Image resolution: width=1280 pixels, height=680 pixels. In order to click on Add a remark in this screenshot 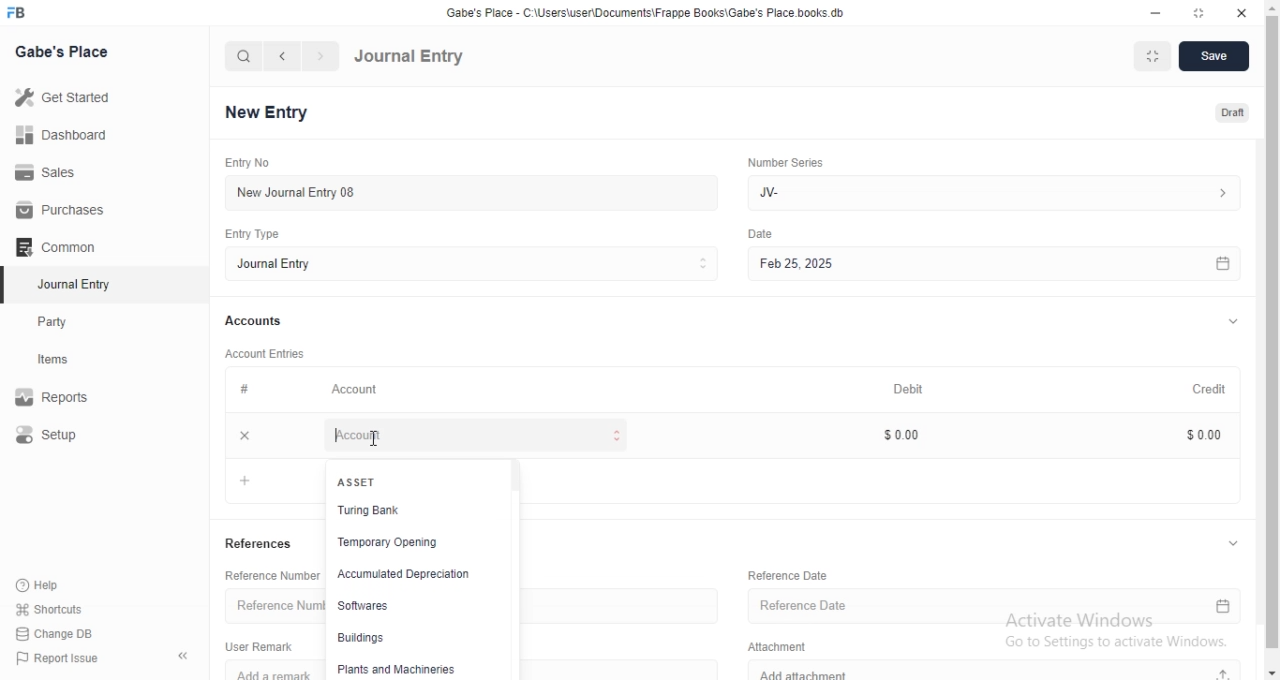, I will do `click(275, 670)`.